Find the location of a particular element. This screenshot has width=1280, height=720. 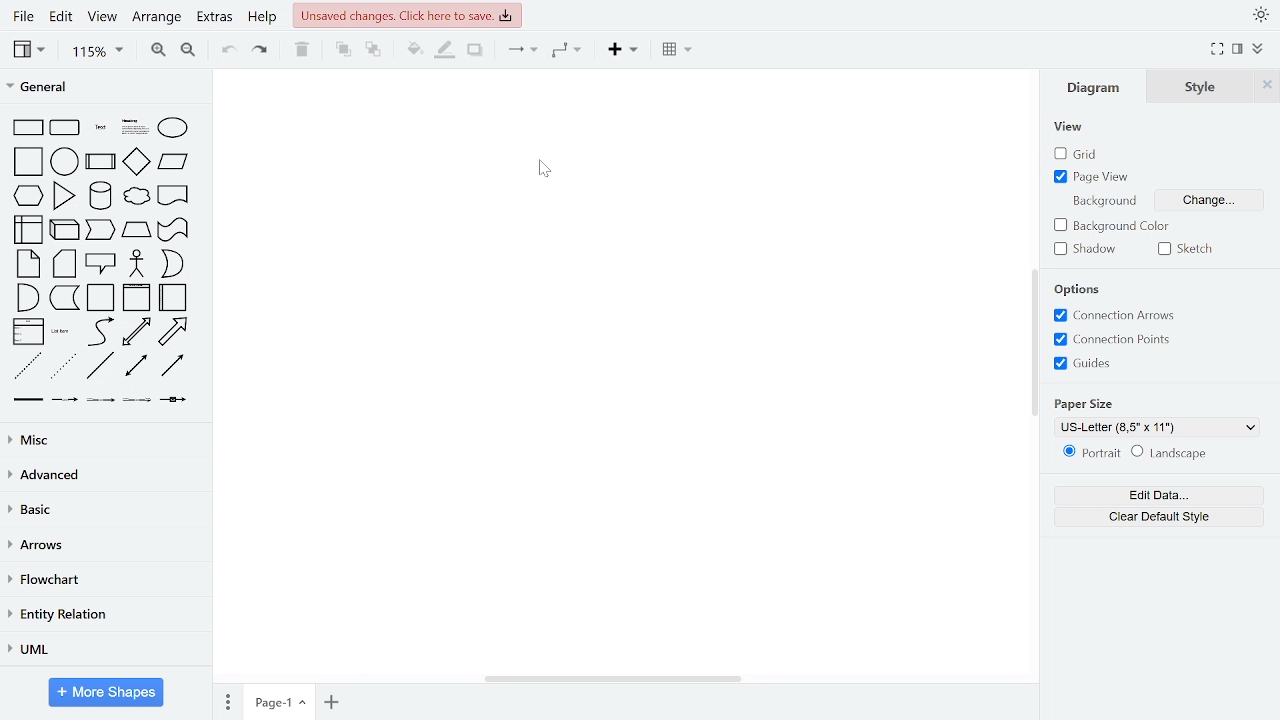

diagram is located at coordinates (1094, 87).